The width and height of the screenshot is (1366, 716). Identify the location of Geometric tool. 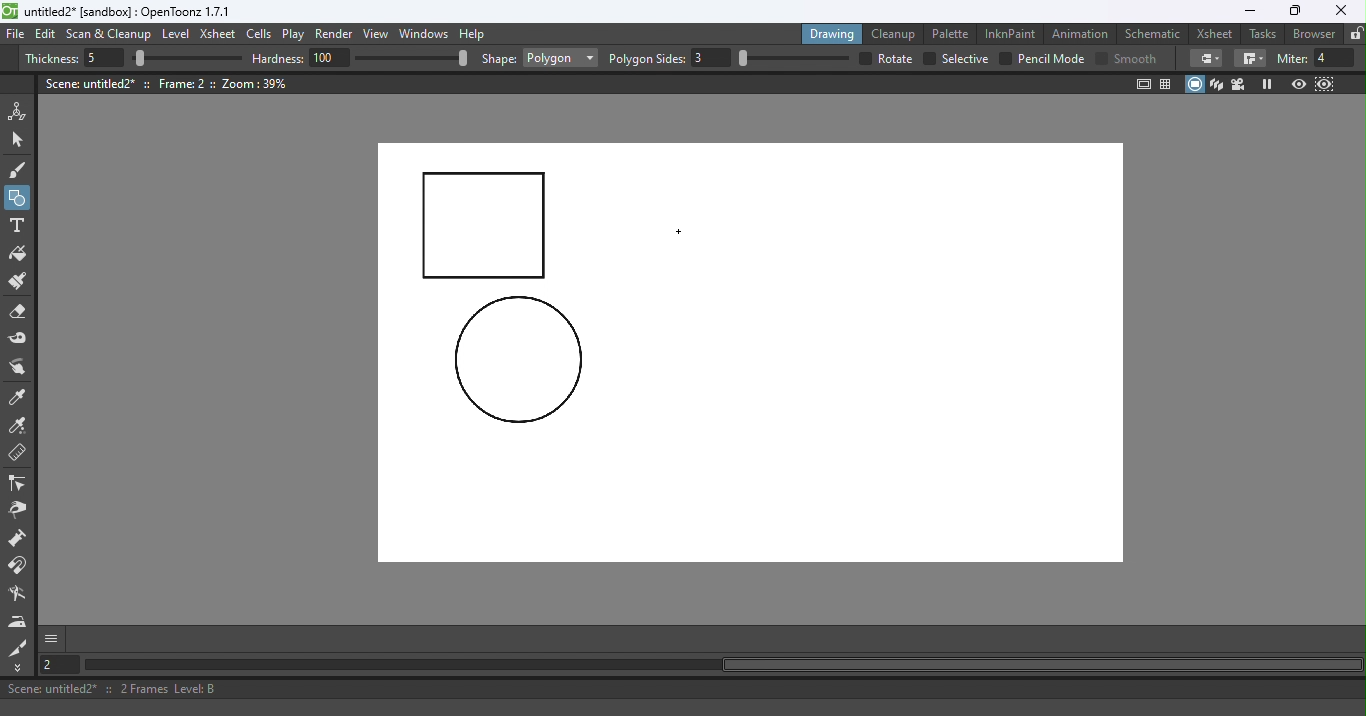
(19, 198).